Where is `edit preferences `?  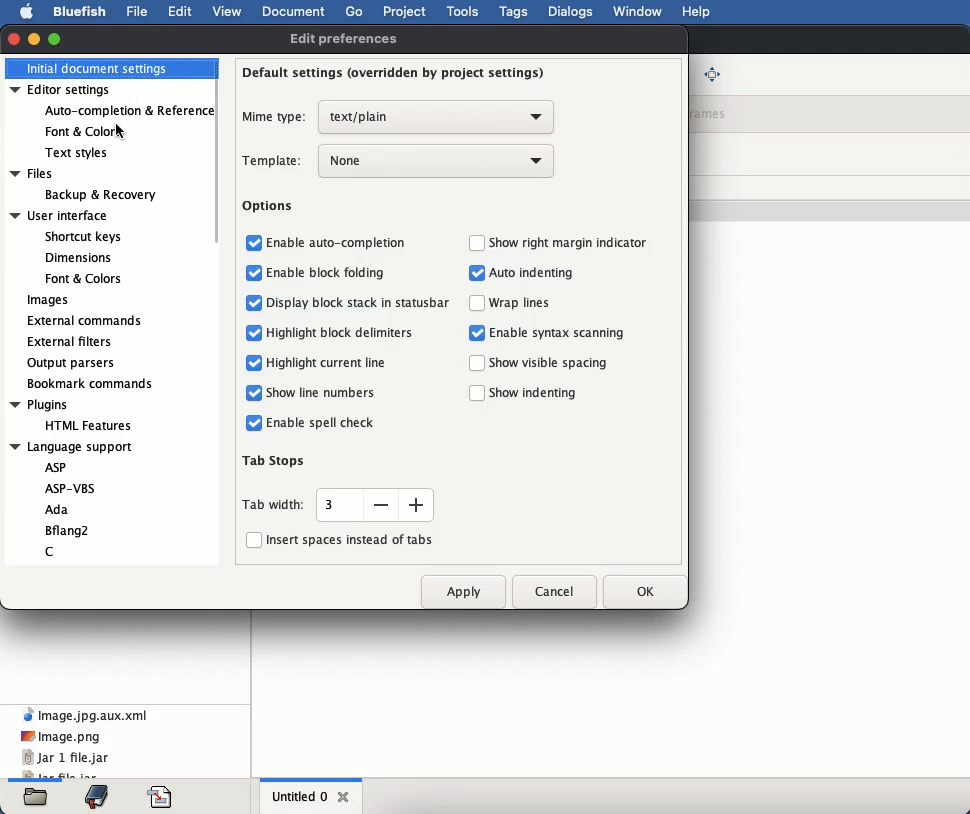
edit preferences  is located at coordinates (344, 37).